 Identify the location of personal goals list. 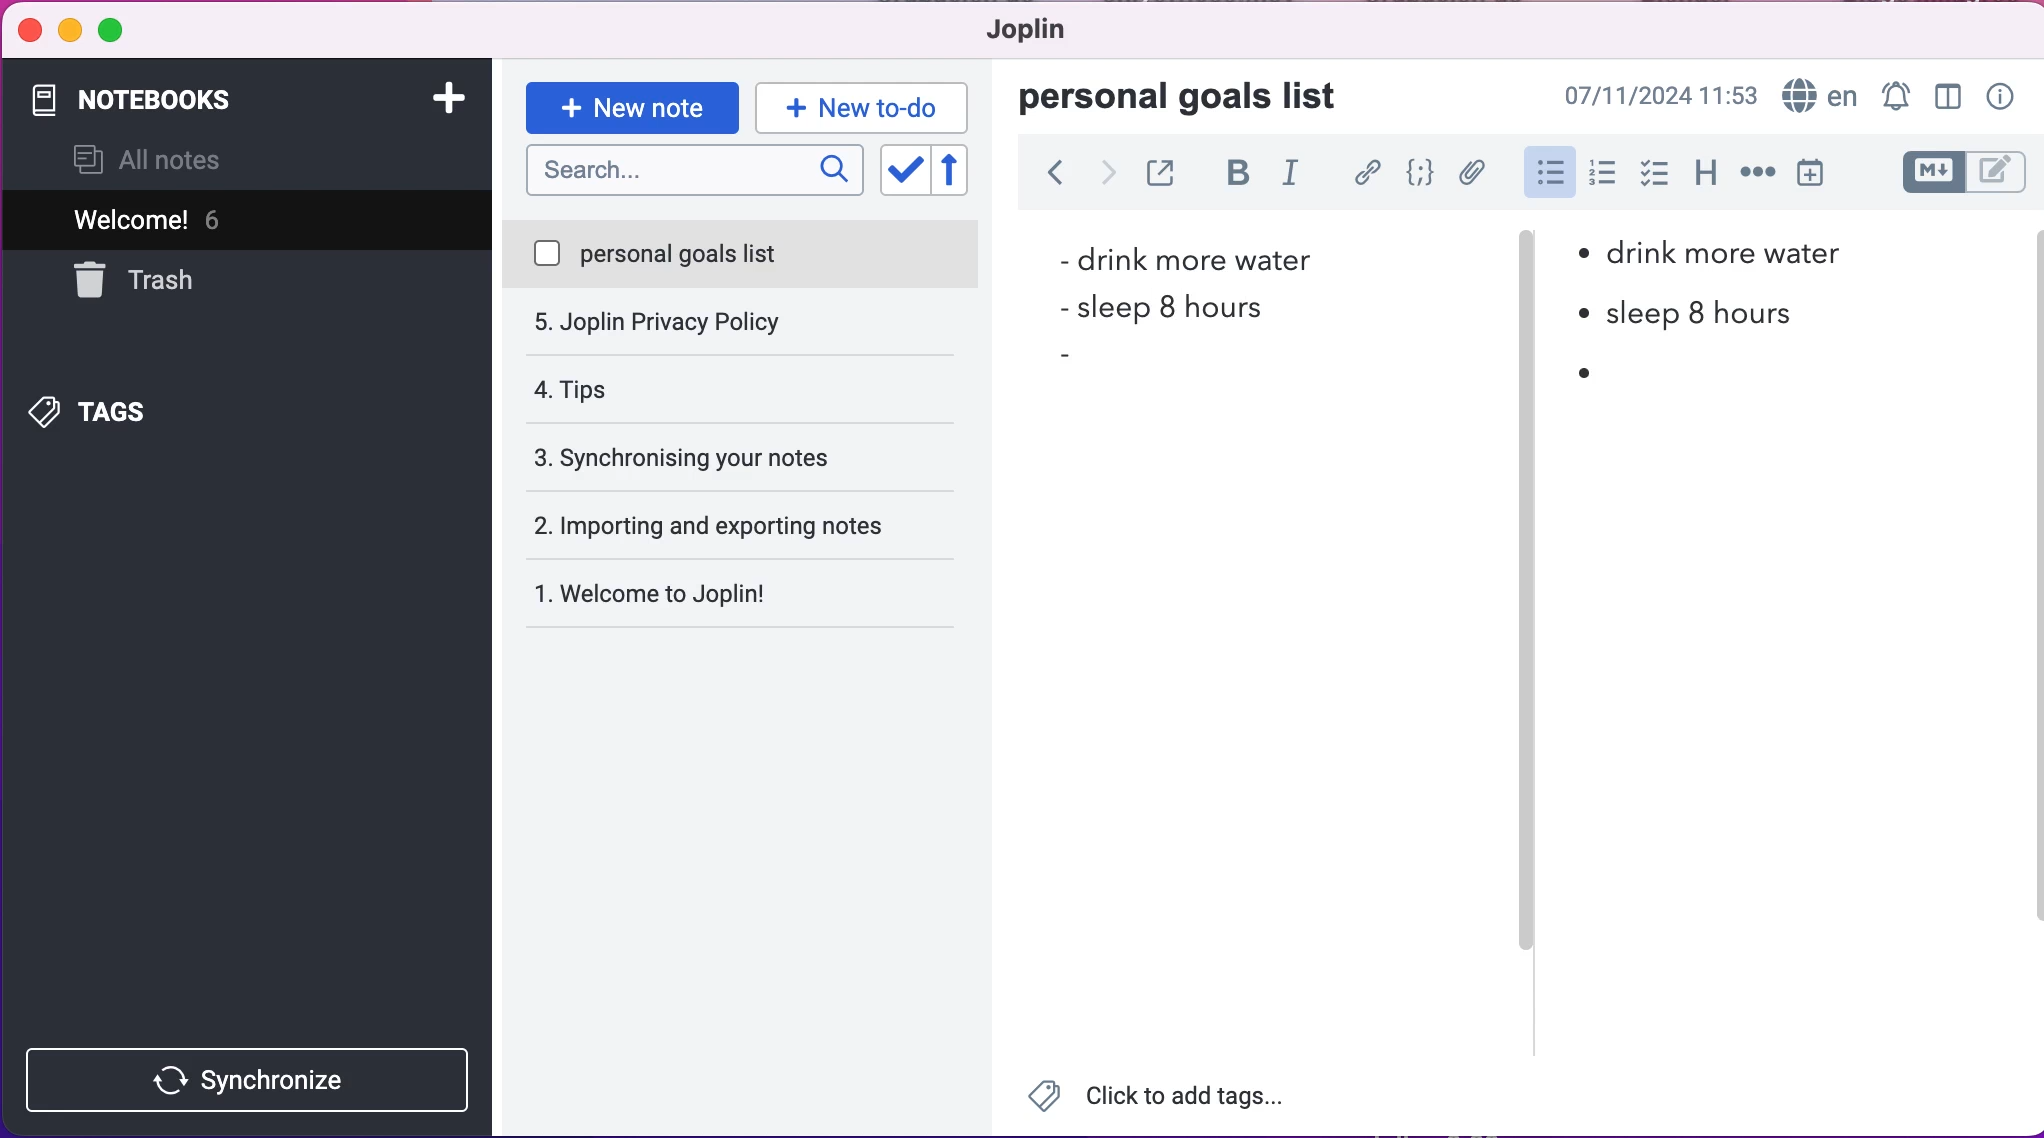
(1192, 98).